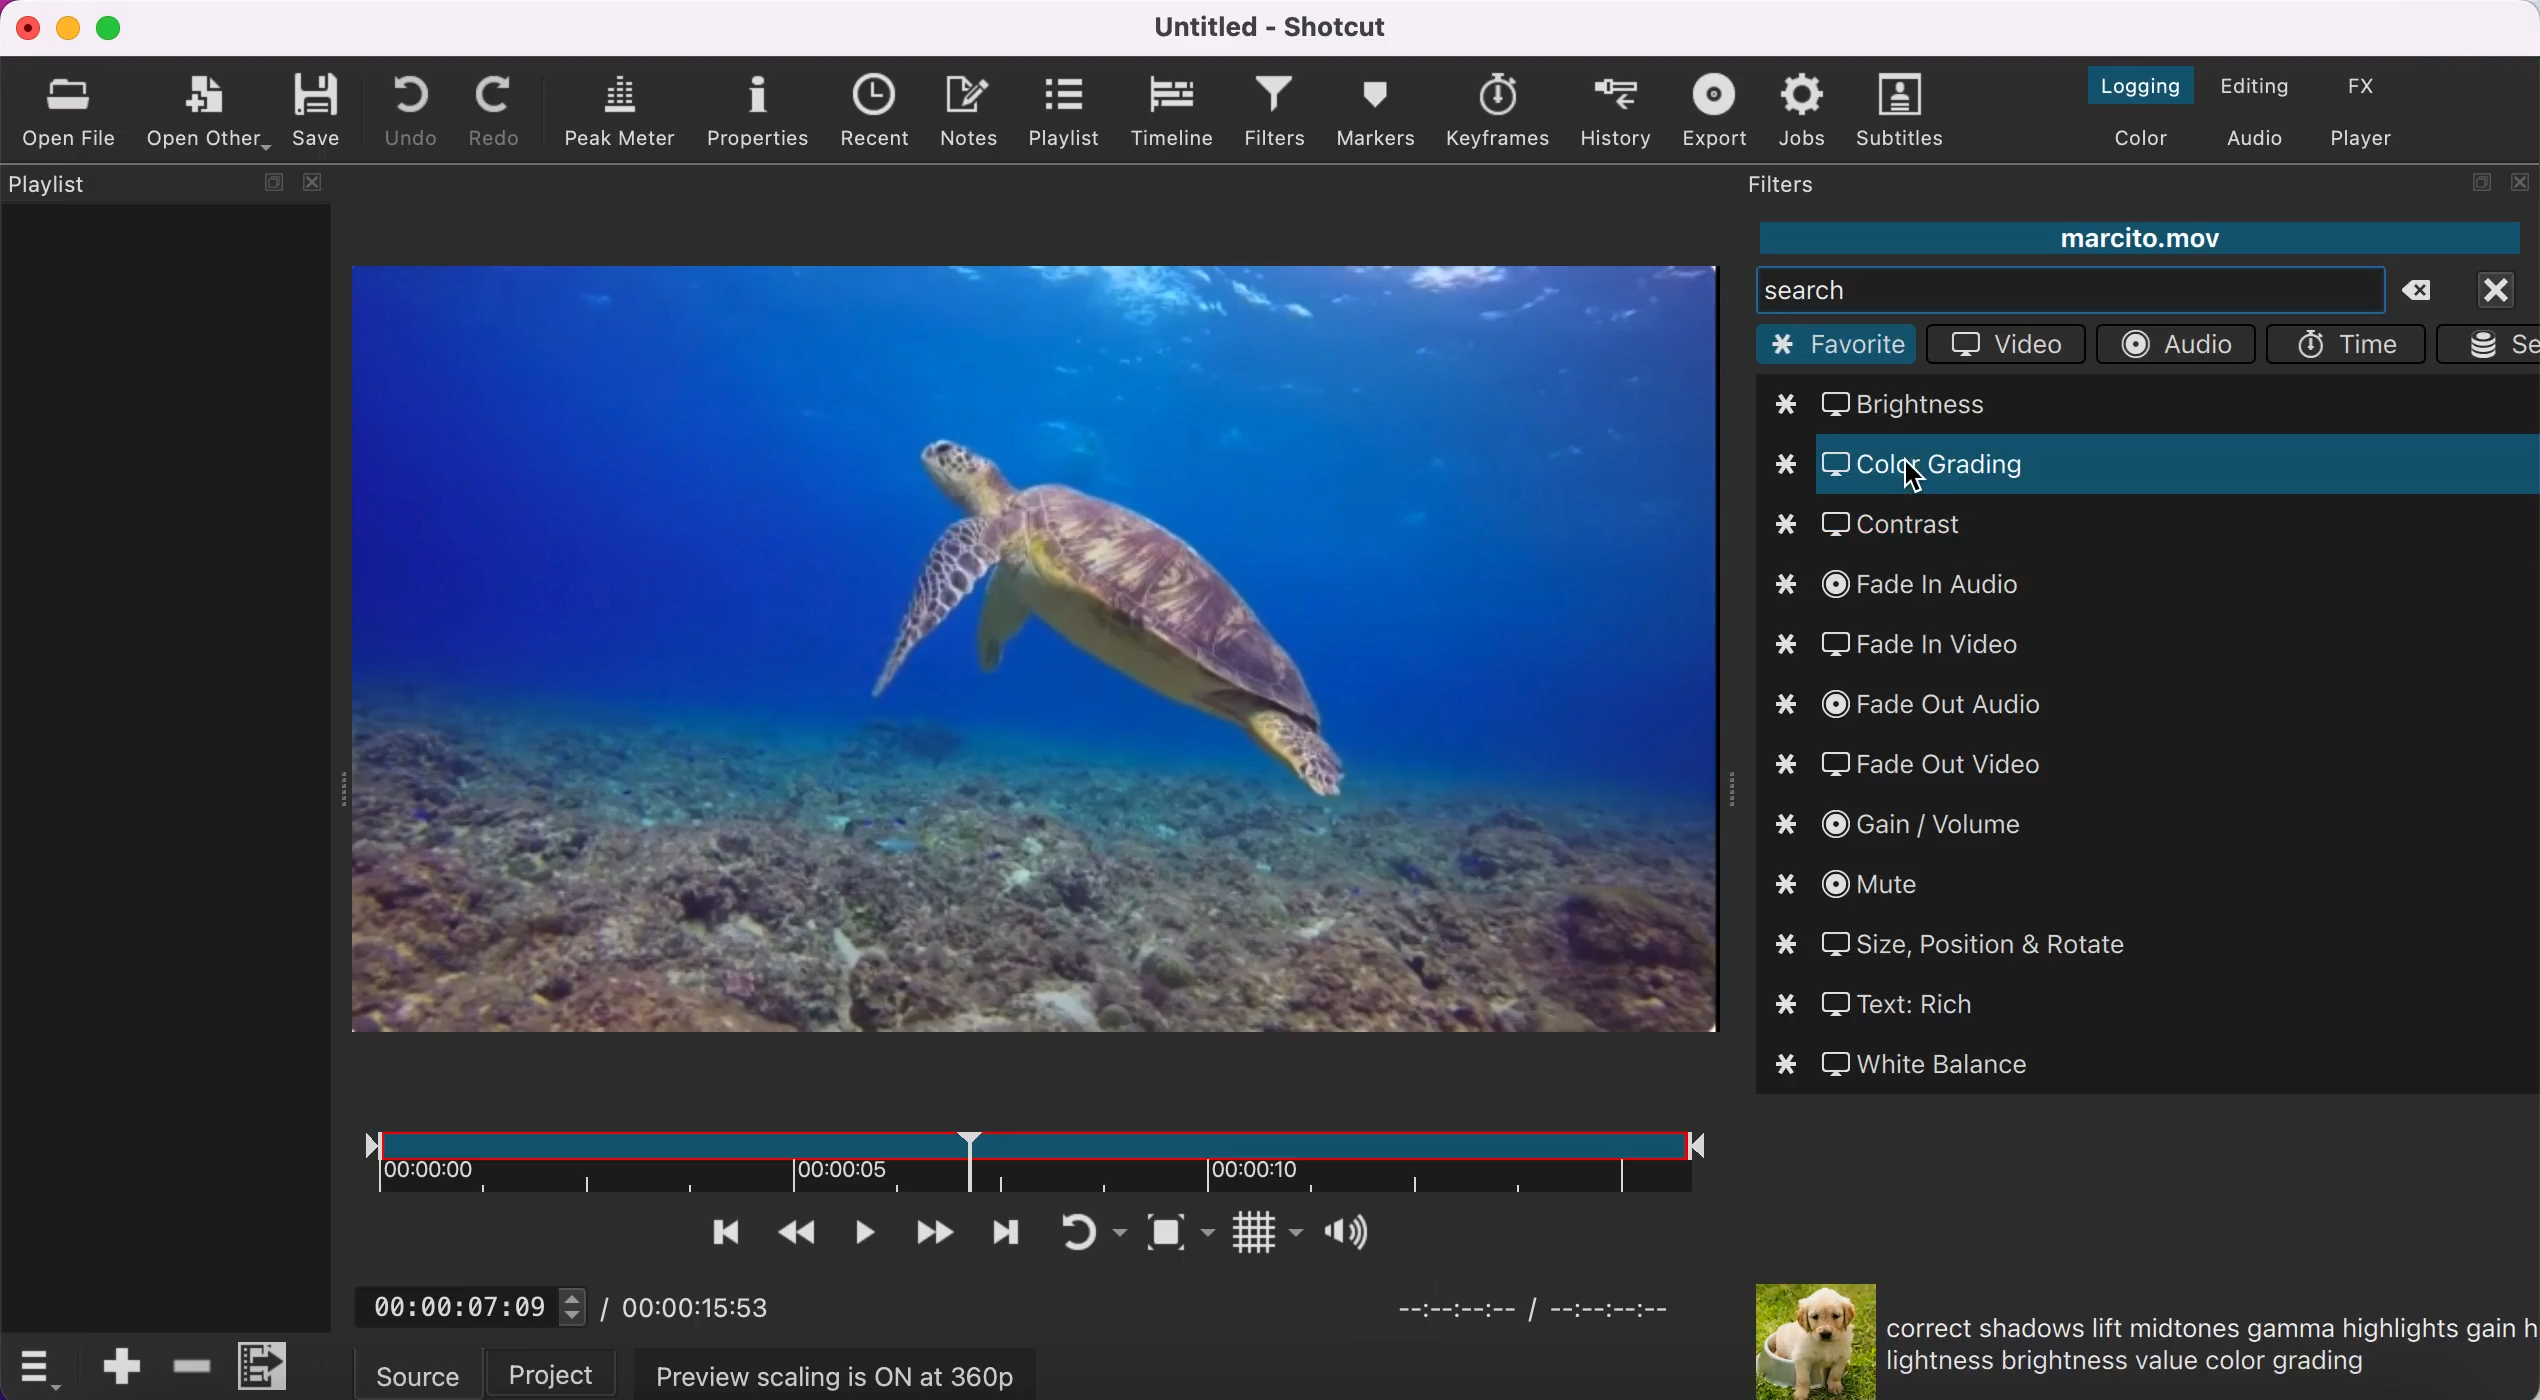 The image size is (2540, 1400). I want to click on , so click(1348, 1230).